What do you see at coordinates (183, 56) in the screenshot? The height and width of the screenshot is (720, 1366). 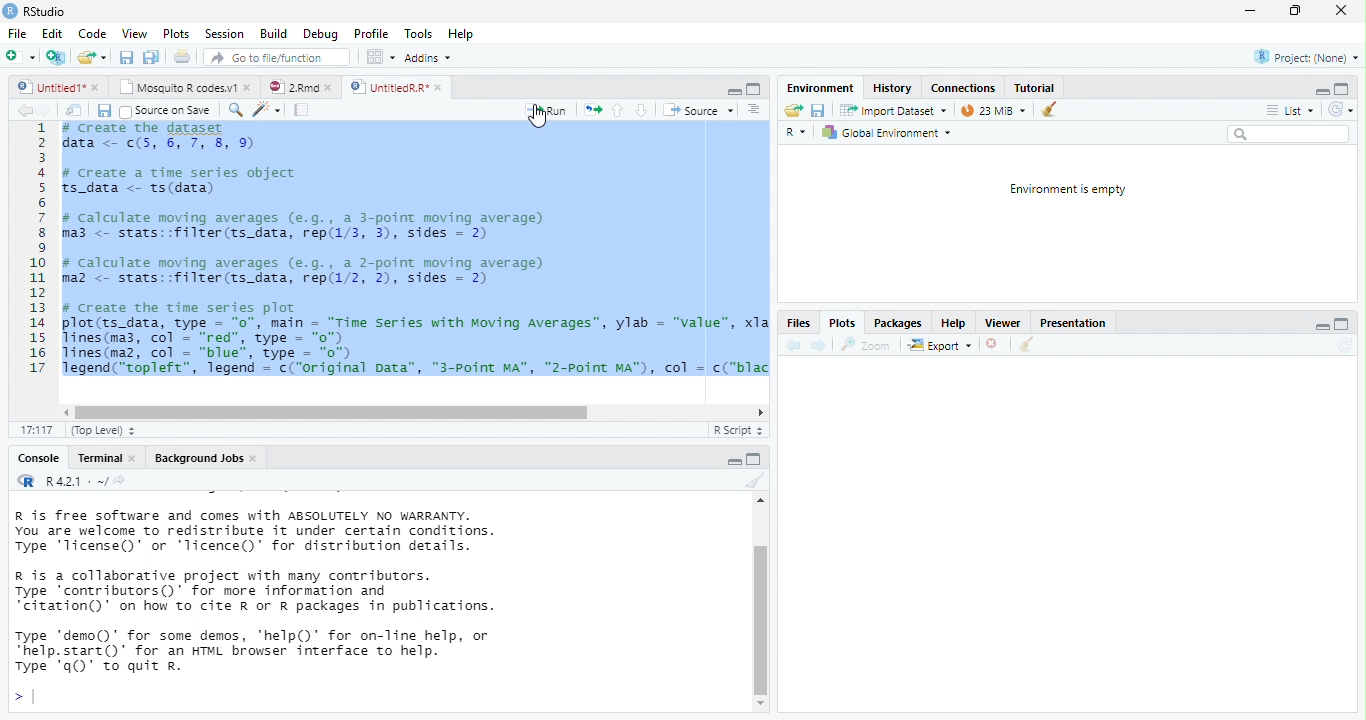 I see `print current file` at bounding box center [183, 56].